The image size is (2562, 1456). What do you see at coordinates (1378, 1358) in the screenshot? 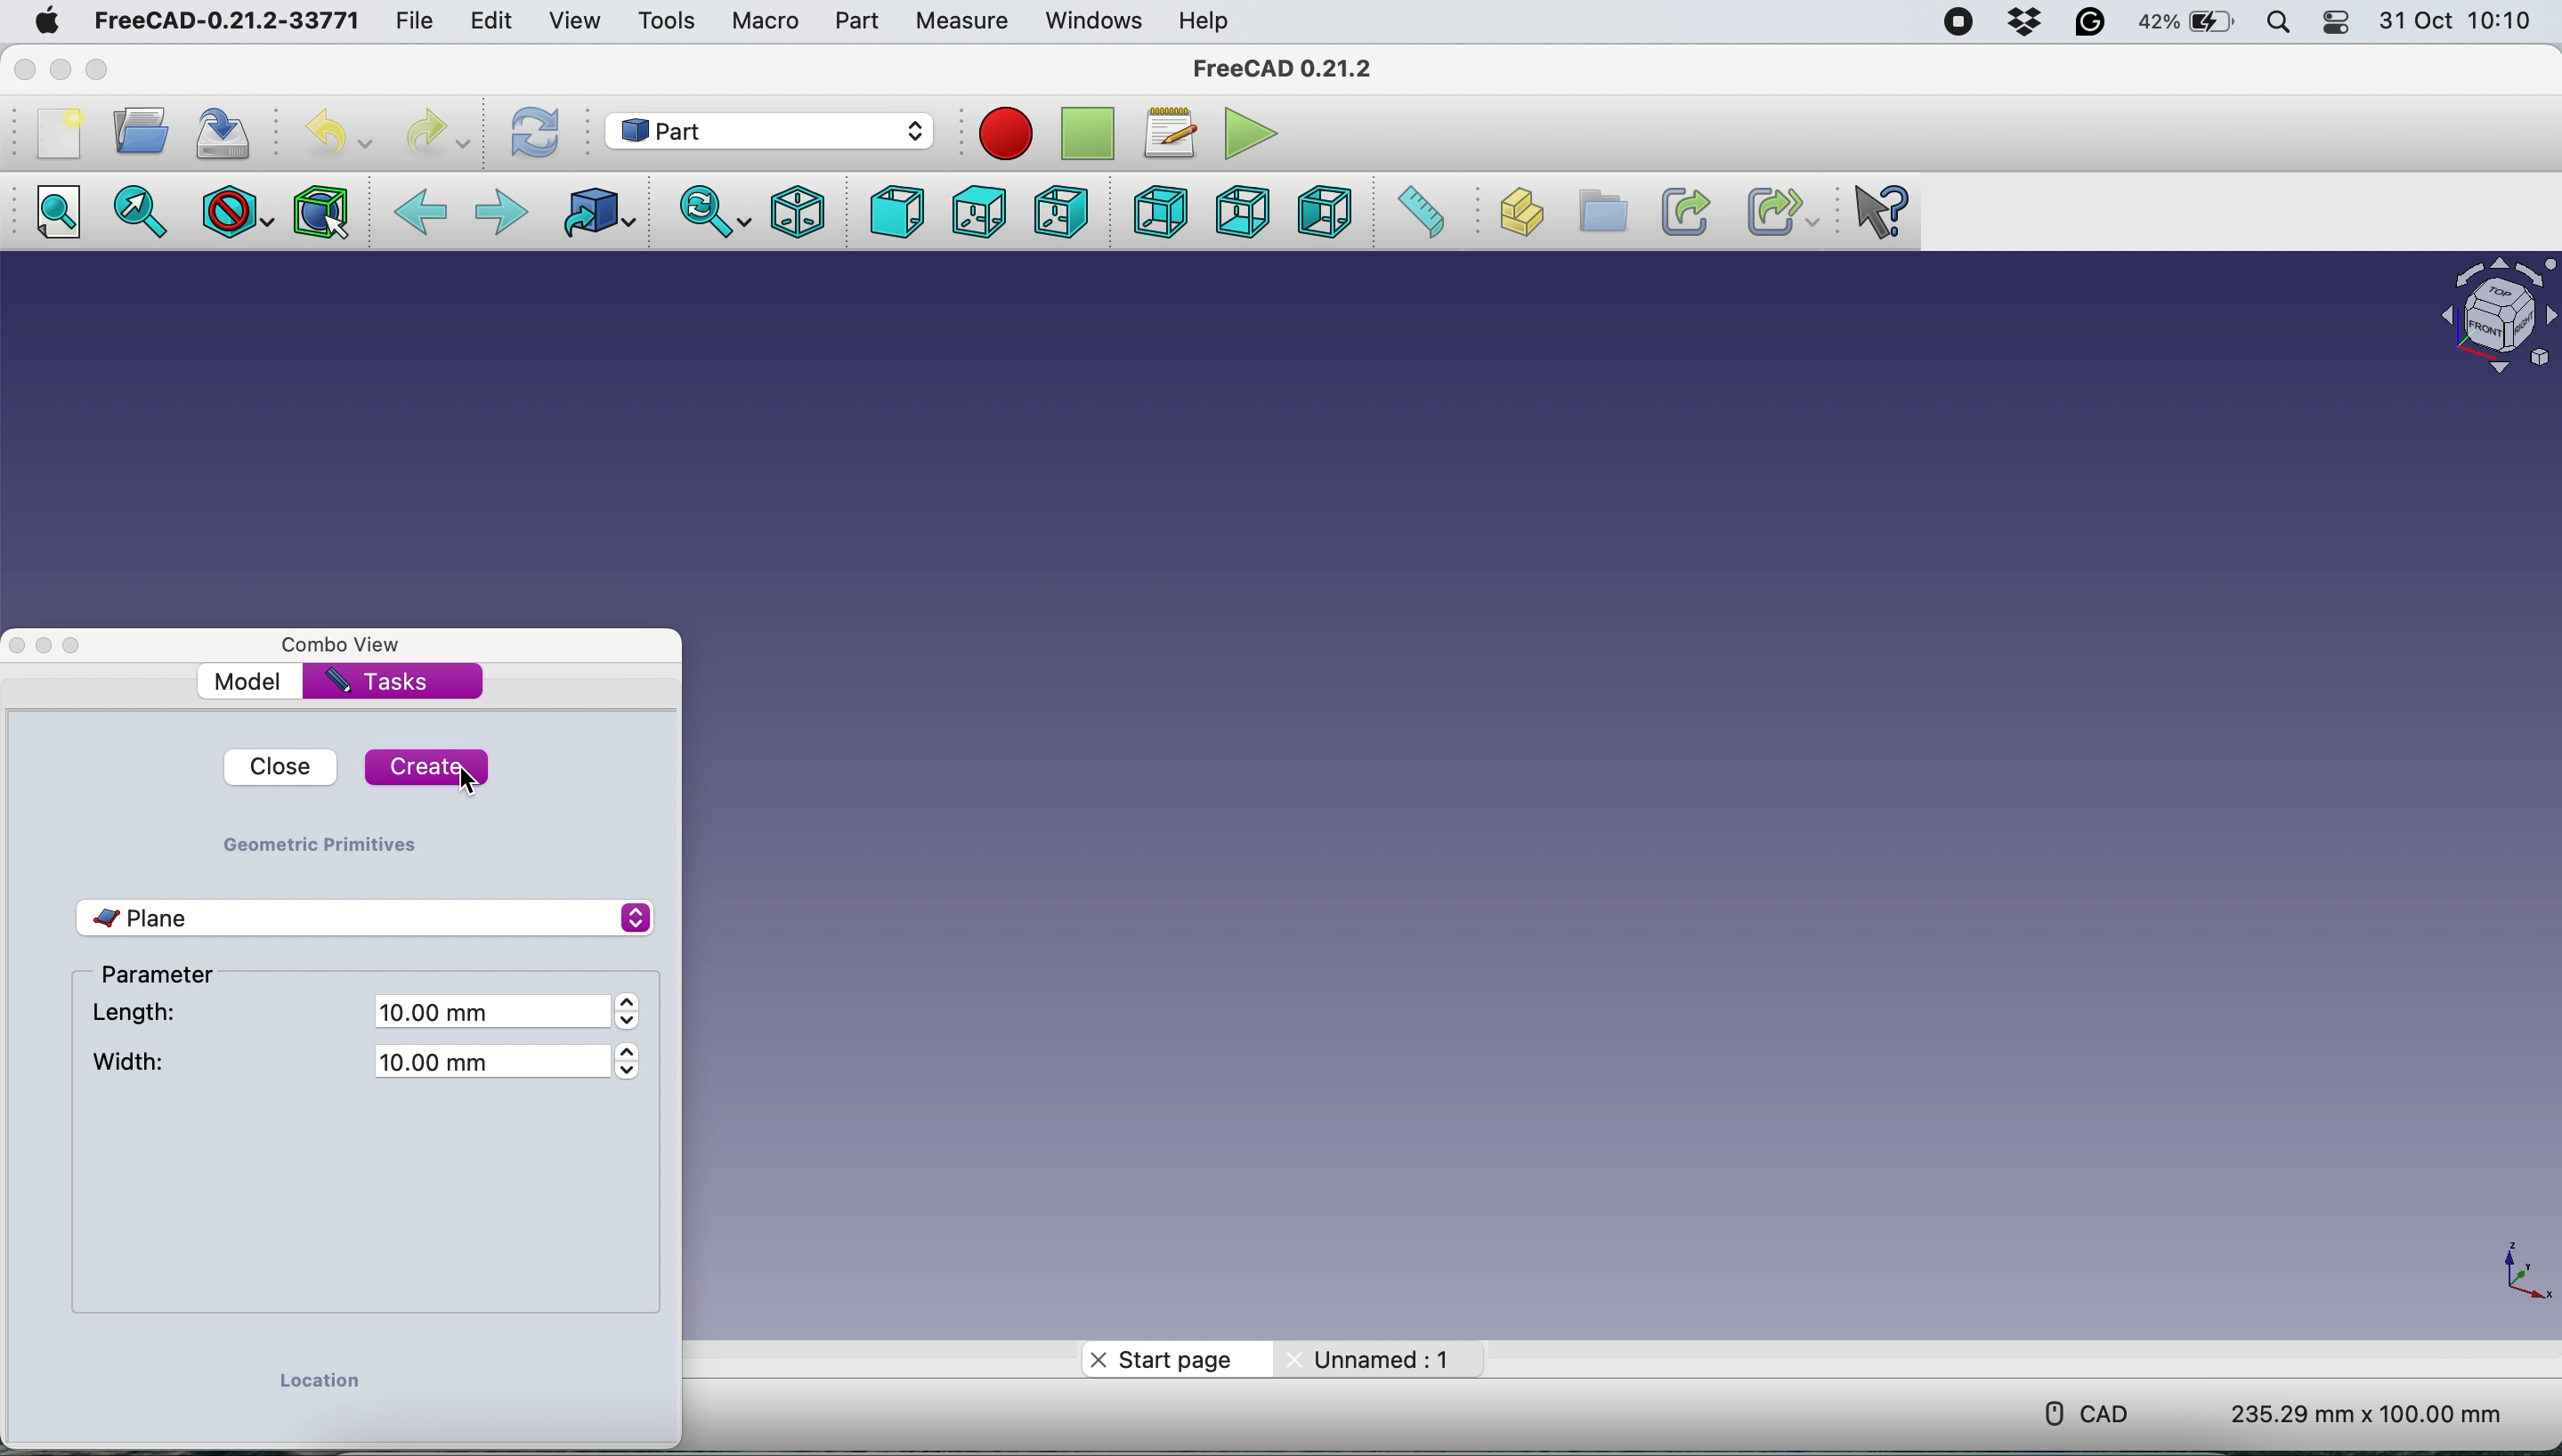
I see `Unnamed : 1` at bounding box center [1378, 1358].